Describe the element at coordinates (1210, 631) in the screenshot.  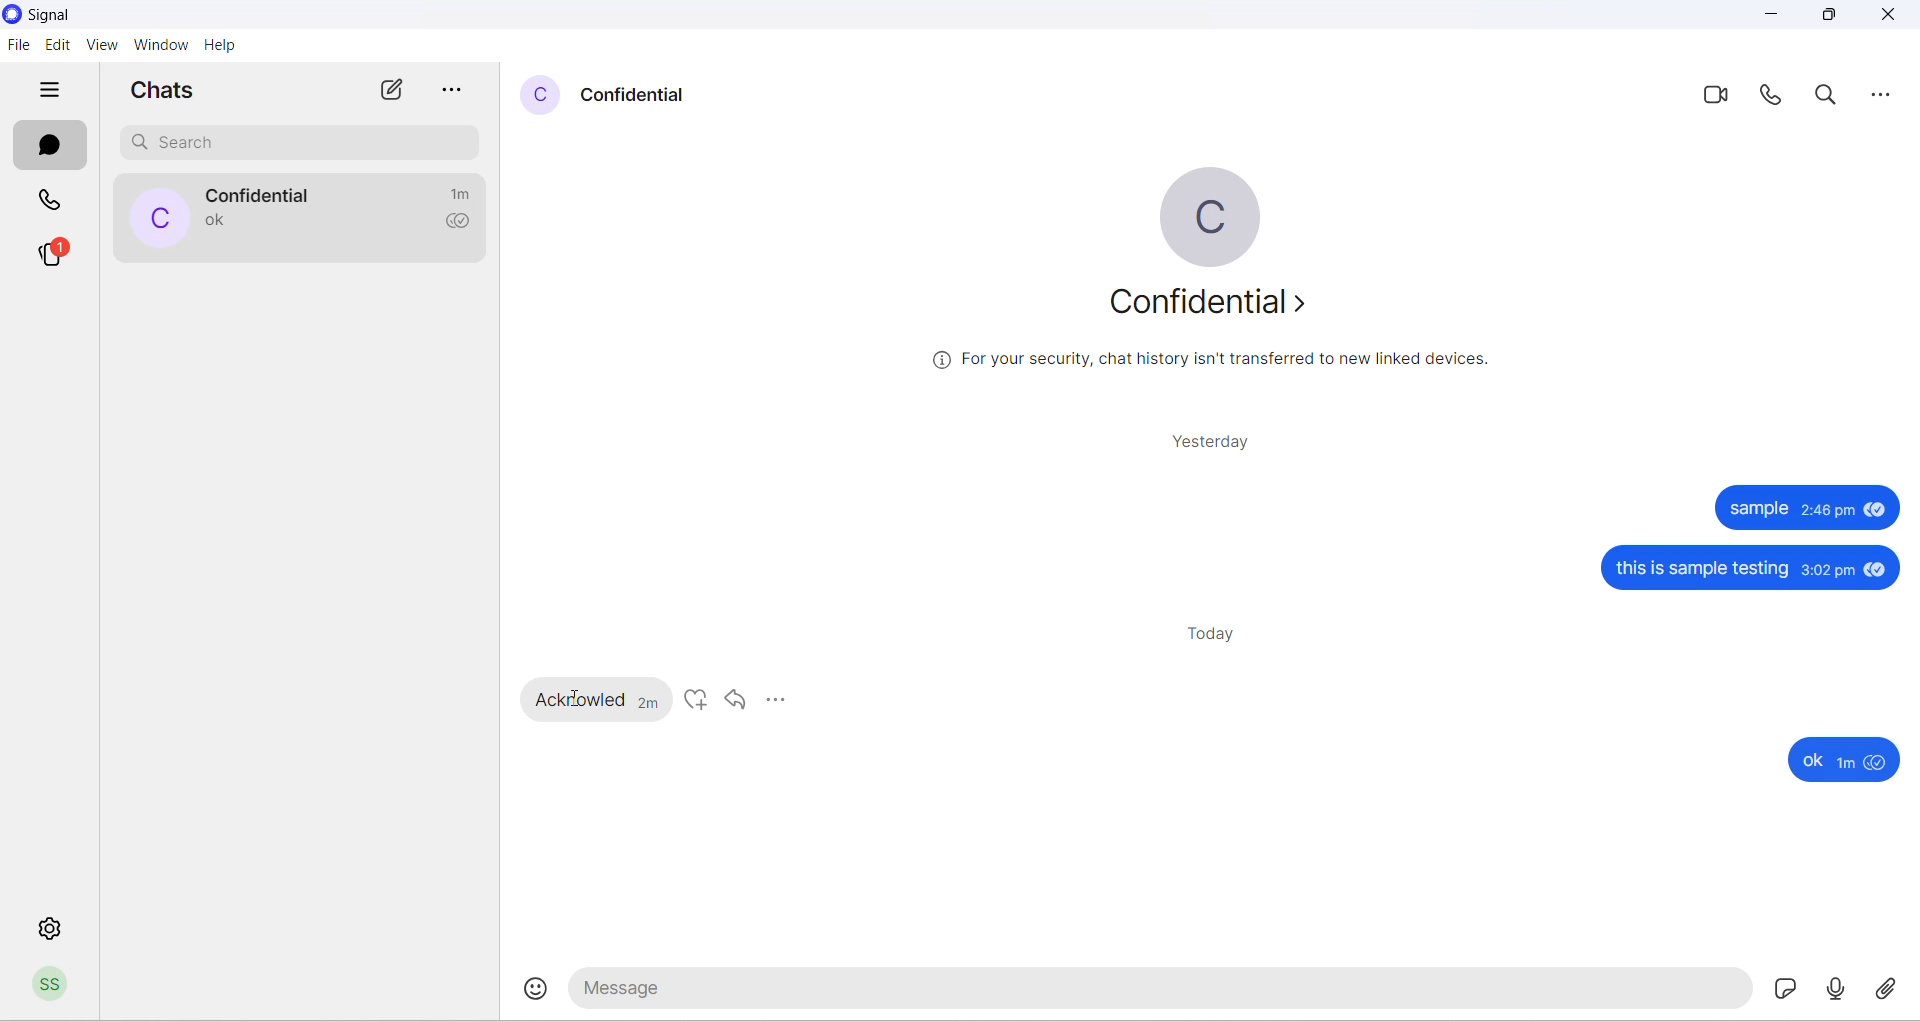
I see `today heading` at that location.